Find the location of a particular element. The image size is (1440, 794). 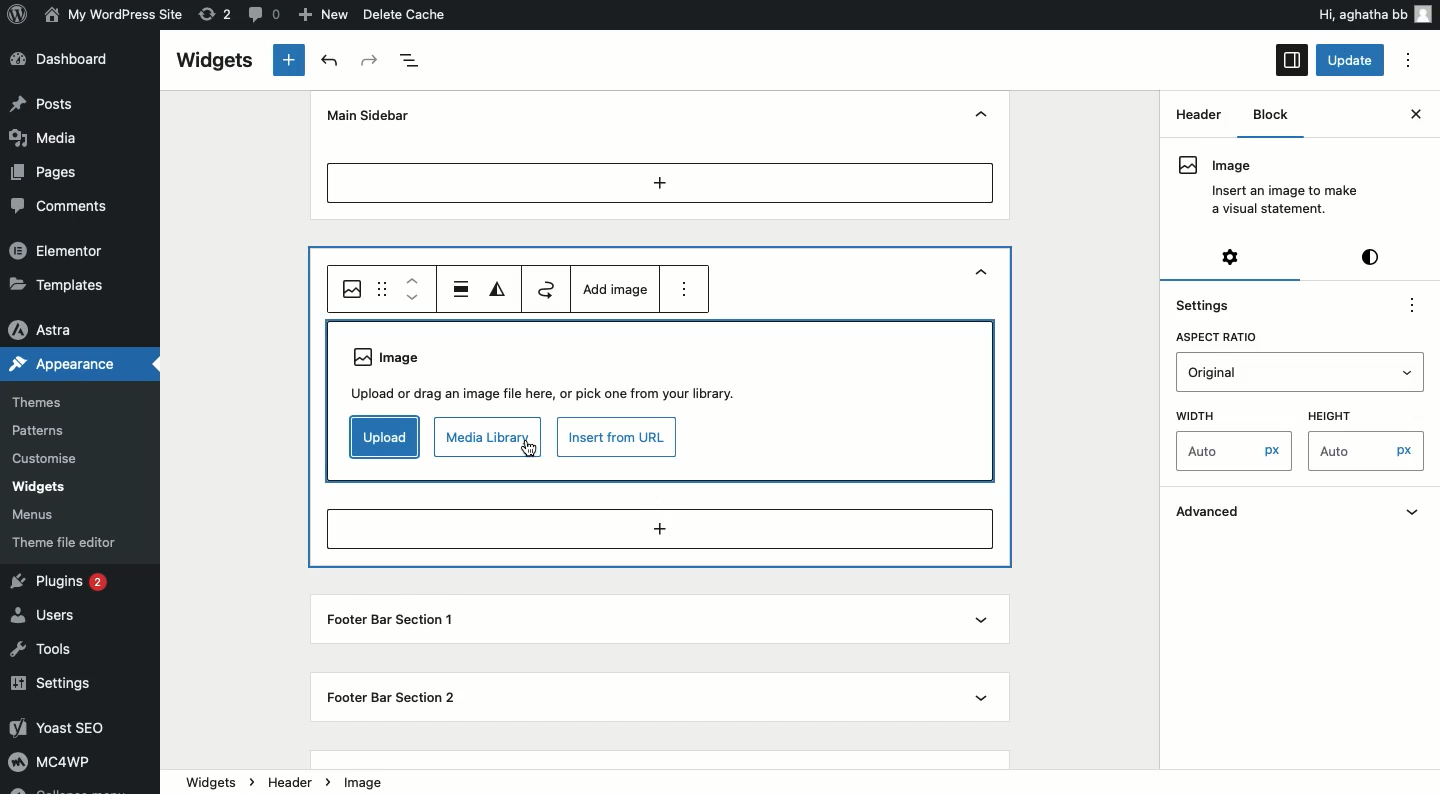

Yoast SEO is located at coordinates (67, 727).